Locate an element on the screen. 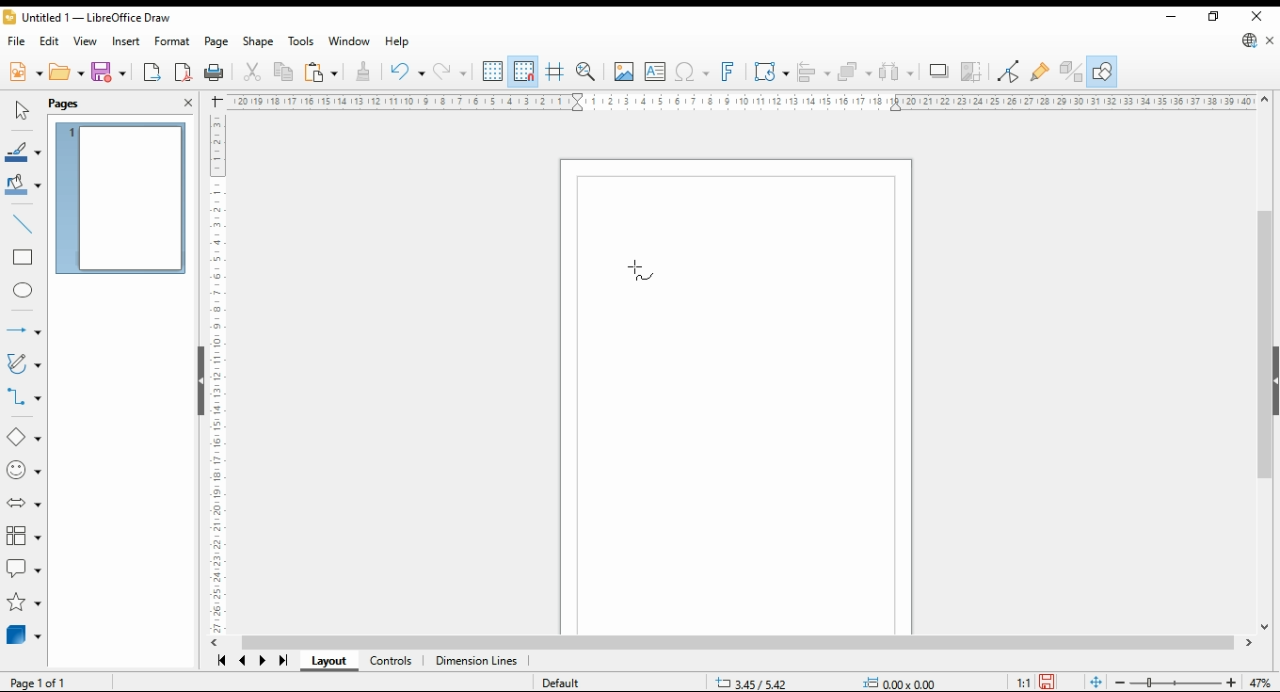 The image size is (1280, 692). -20.93/13.41 is located at coordinates (756, 683).